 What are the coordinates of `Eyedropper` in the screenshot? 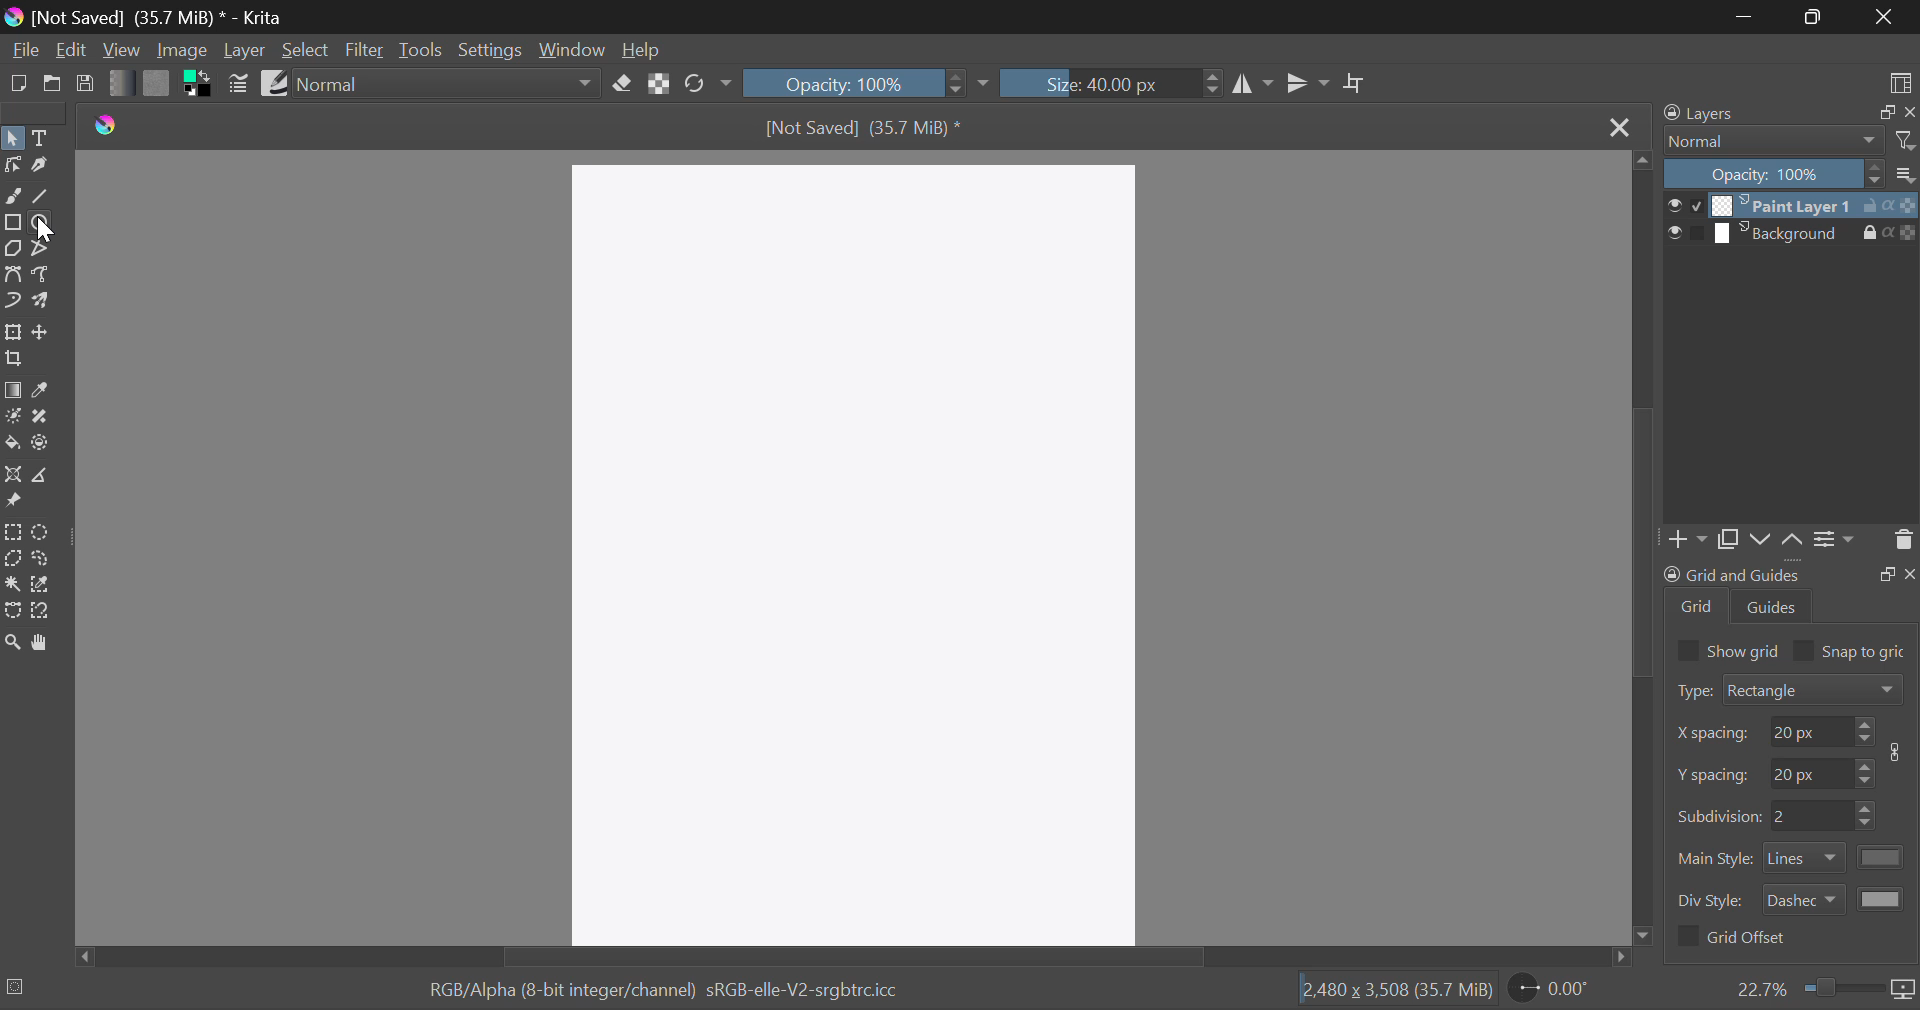 It's located at (44, 389).